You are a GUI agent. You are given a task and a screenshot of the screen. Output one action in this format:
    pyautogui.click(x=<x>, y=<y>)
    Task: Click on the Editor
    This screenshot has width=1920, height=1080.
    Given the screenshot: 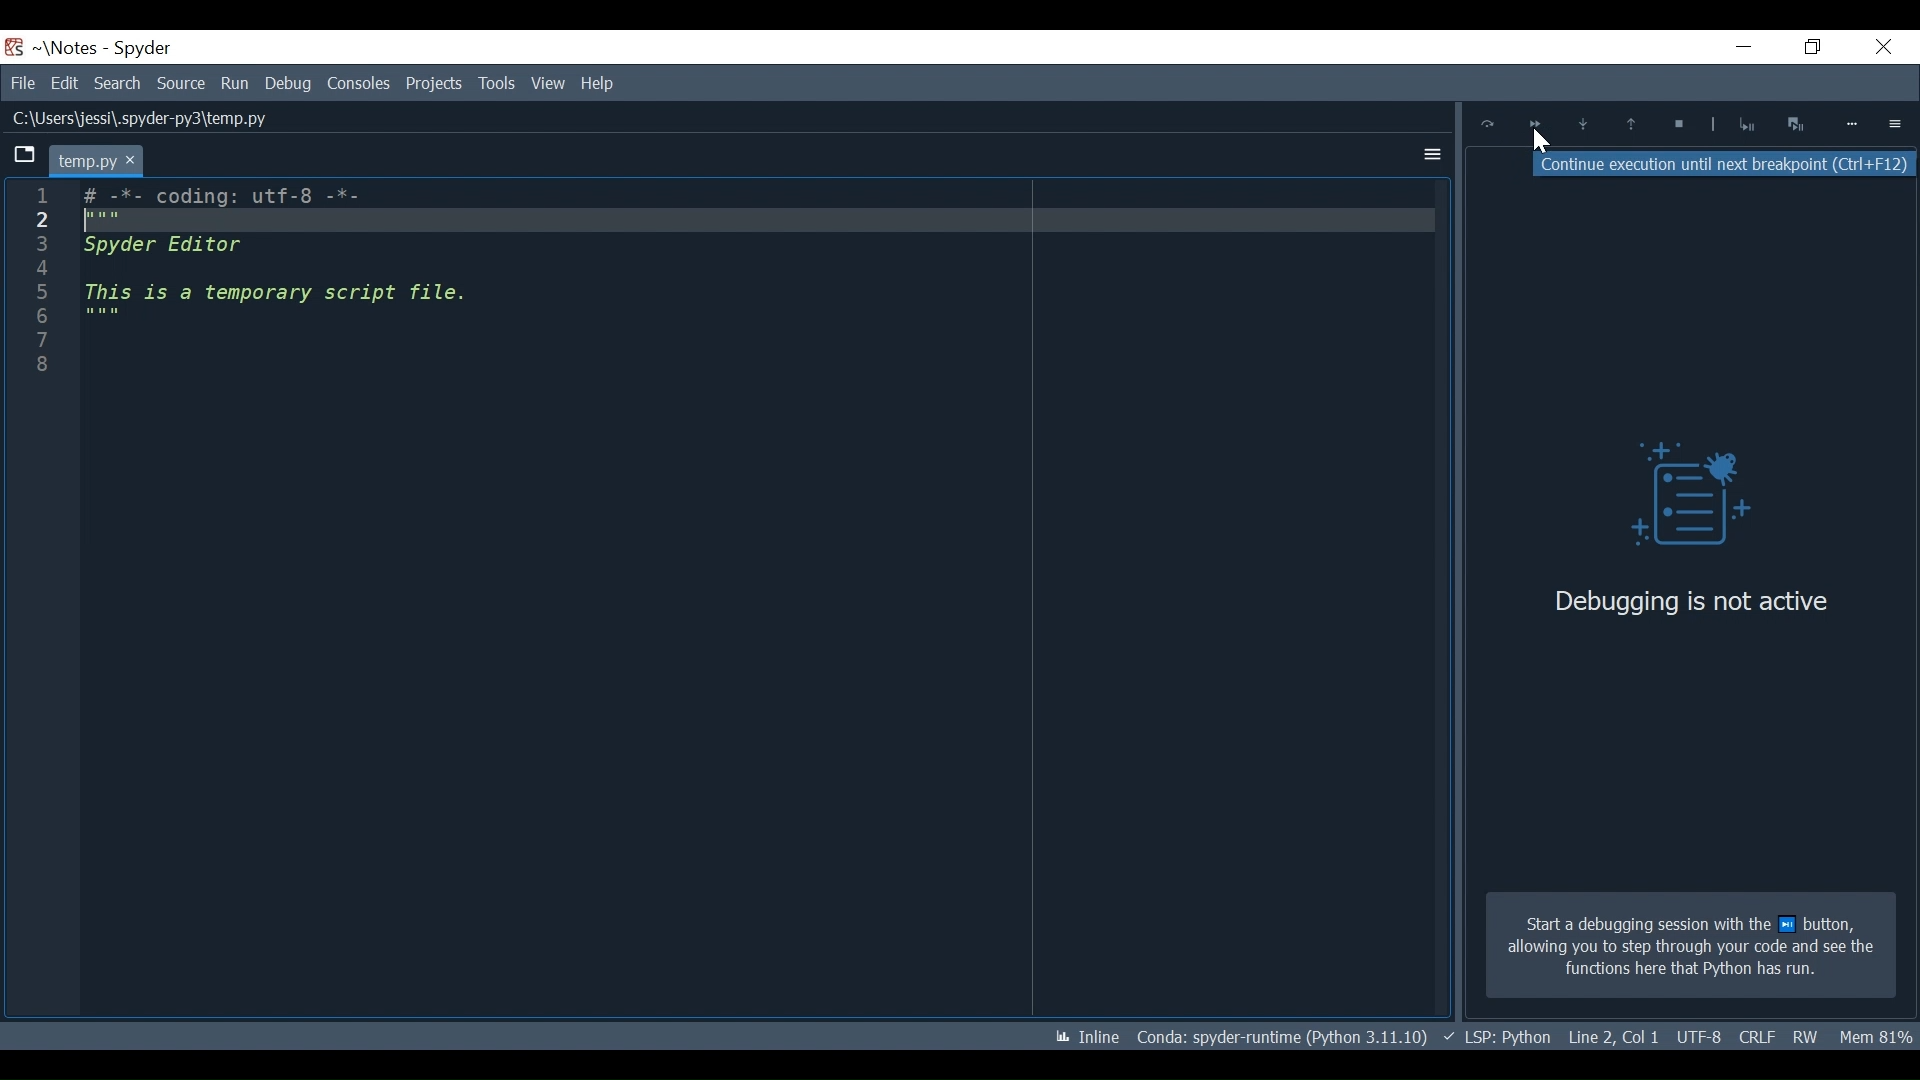 What is the action you would take?
    pyautogui.click(x=287, y=272)
    